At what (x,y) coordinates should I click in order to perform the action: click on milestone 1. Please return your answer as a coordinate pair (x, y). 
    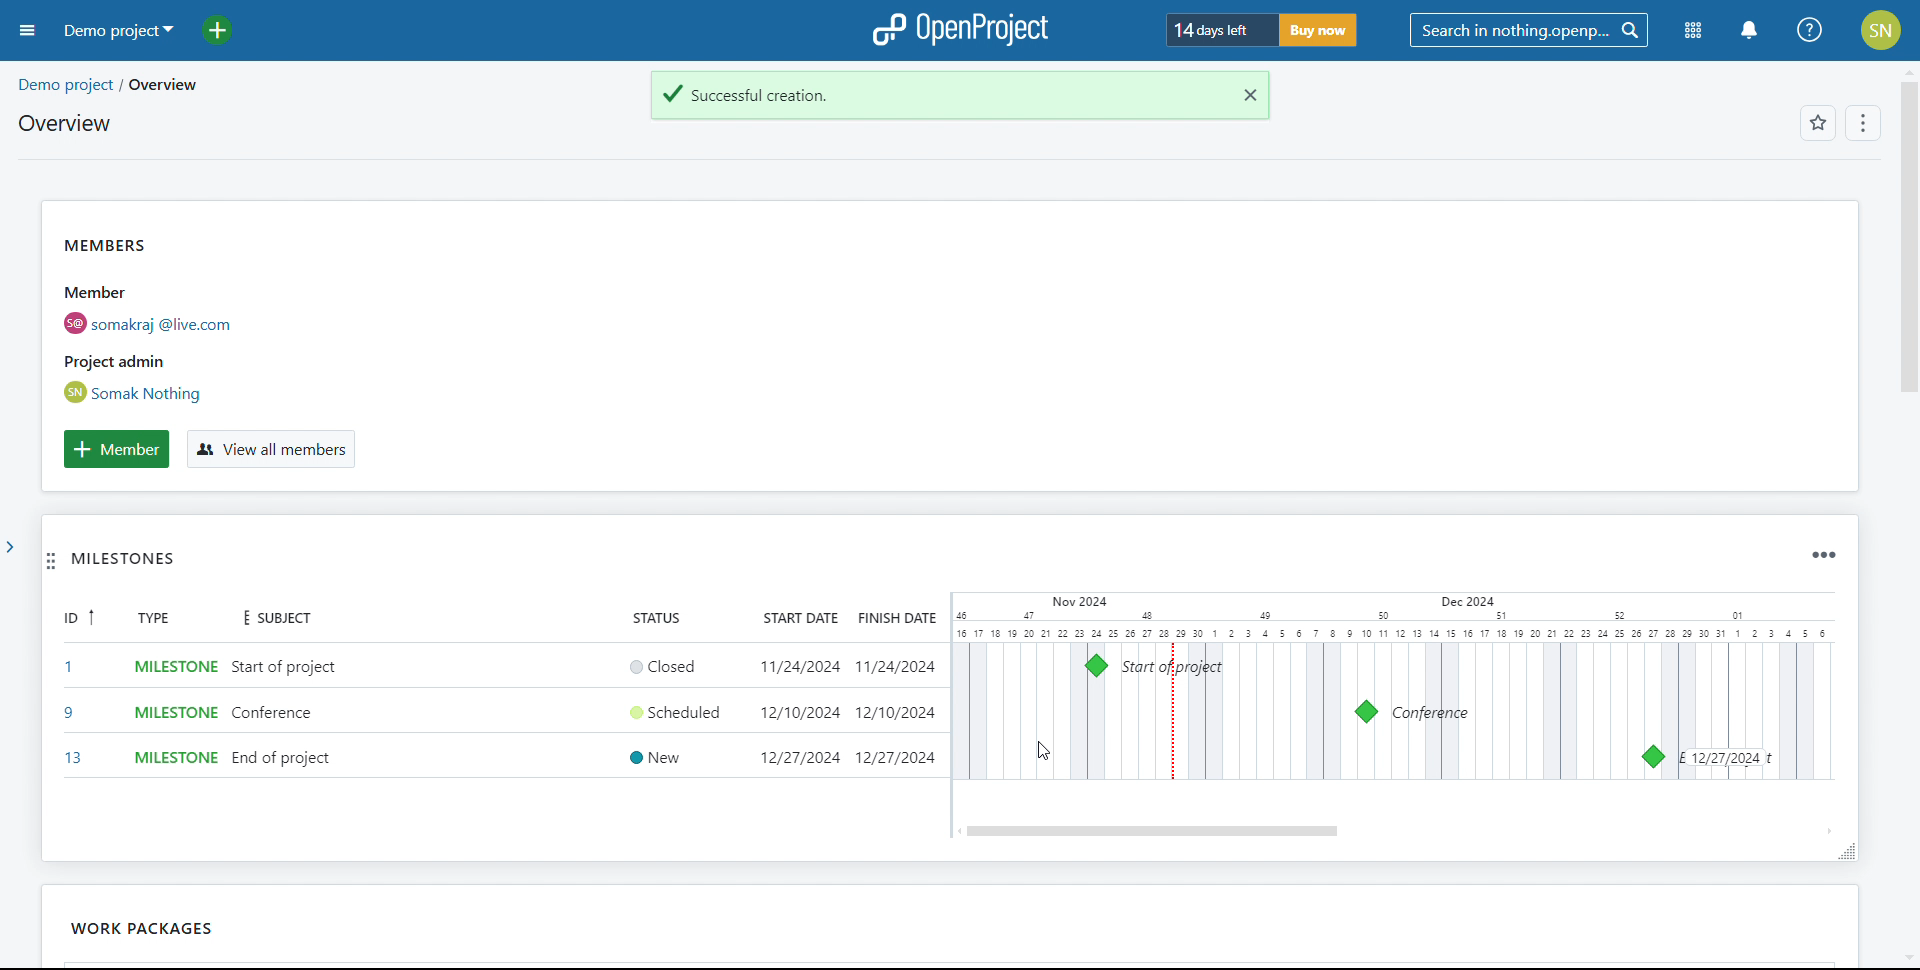
    Looking at the image, I should click on (1096, 666).